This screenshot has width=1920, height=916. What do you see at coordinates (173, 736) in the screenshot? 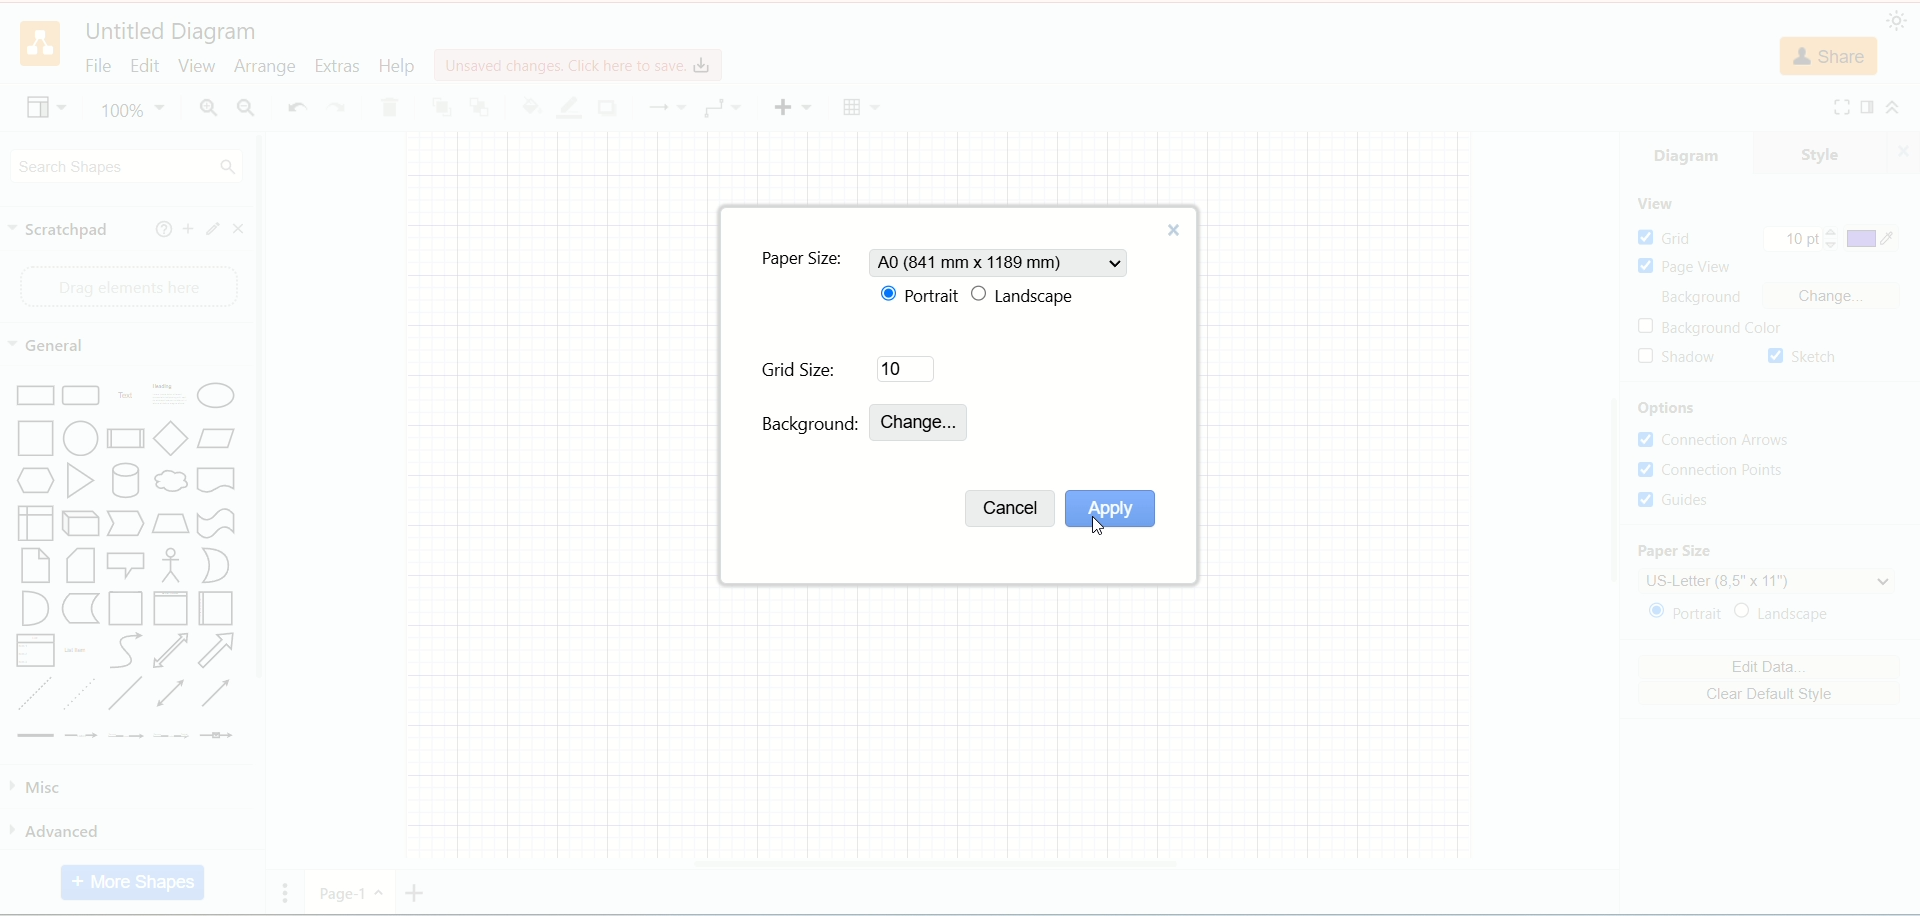
I see `Connector with 3 Labels` at bounding box center [173, 736].